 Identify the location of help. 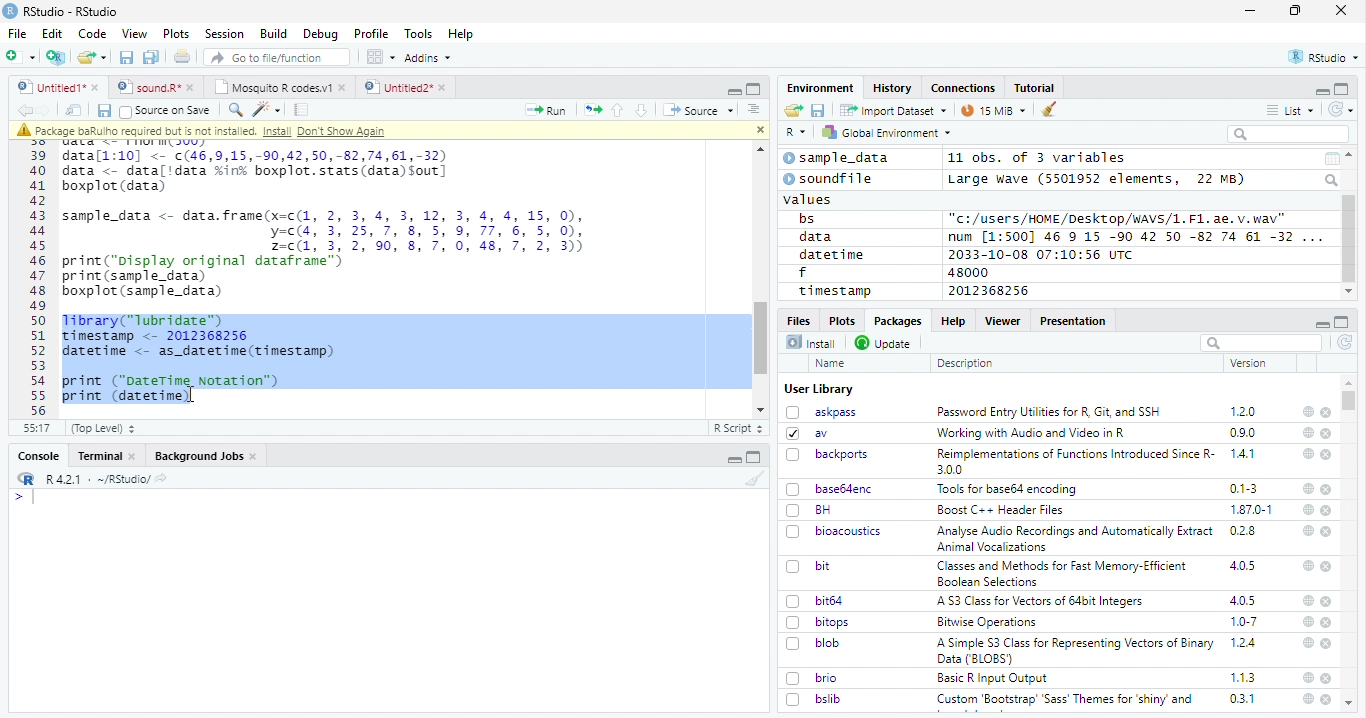
(1307, 699).